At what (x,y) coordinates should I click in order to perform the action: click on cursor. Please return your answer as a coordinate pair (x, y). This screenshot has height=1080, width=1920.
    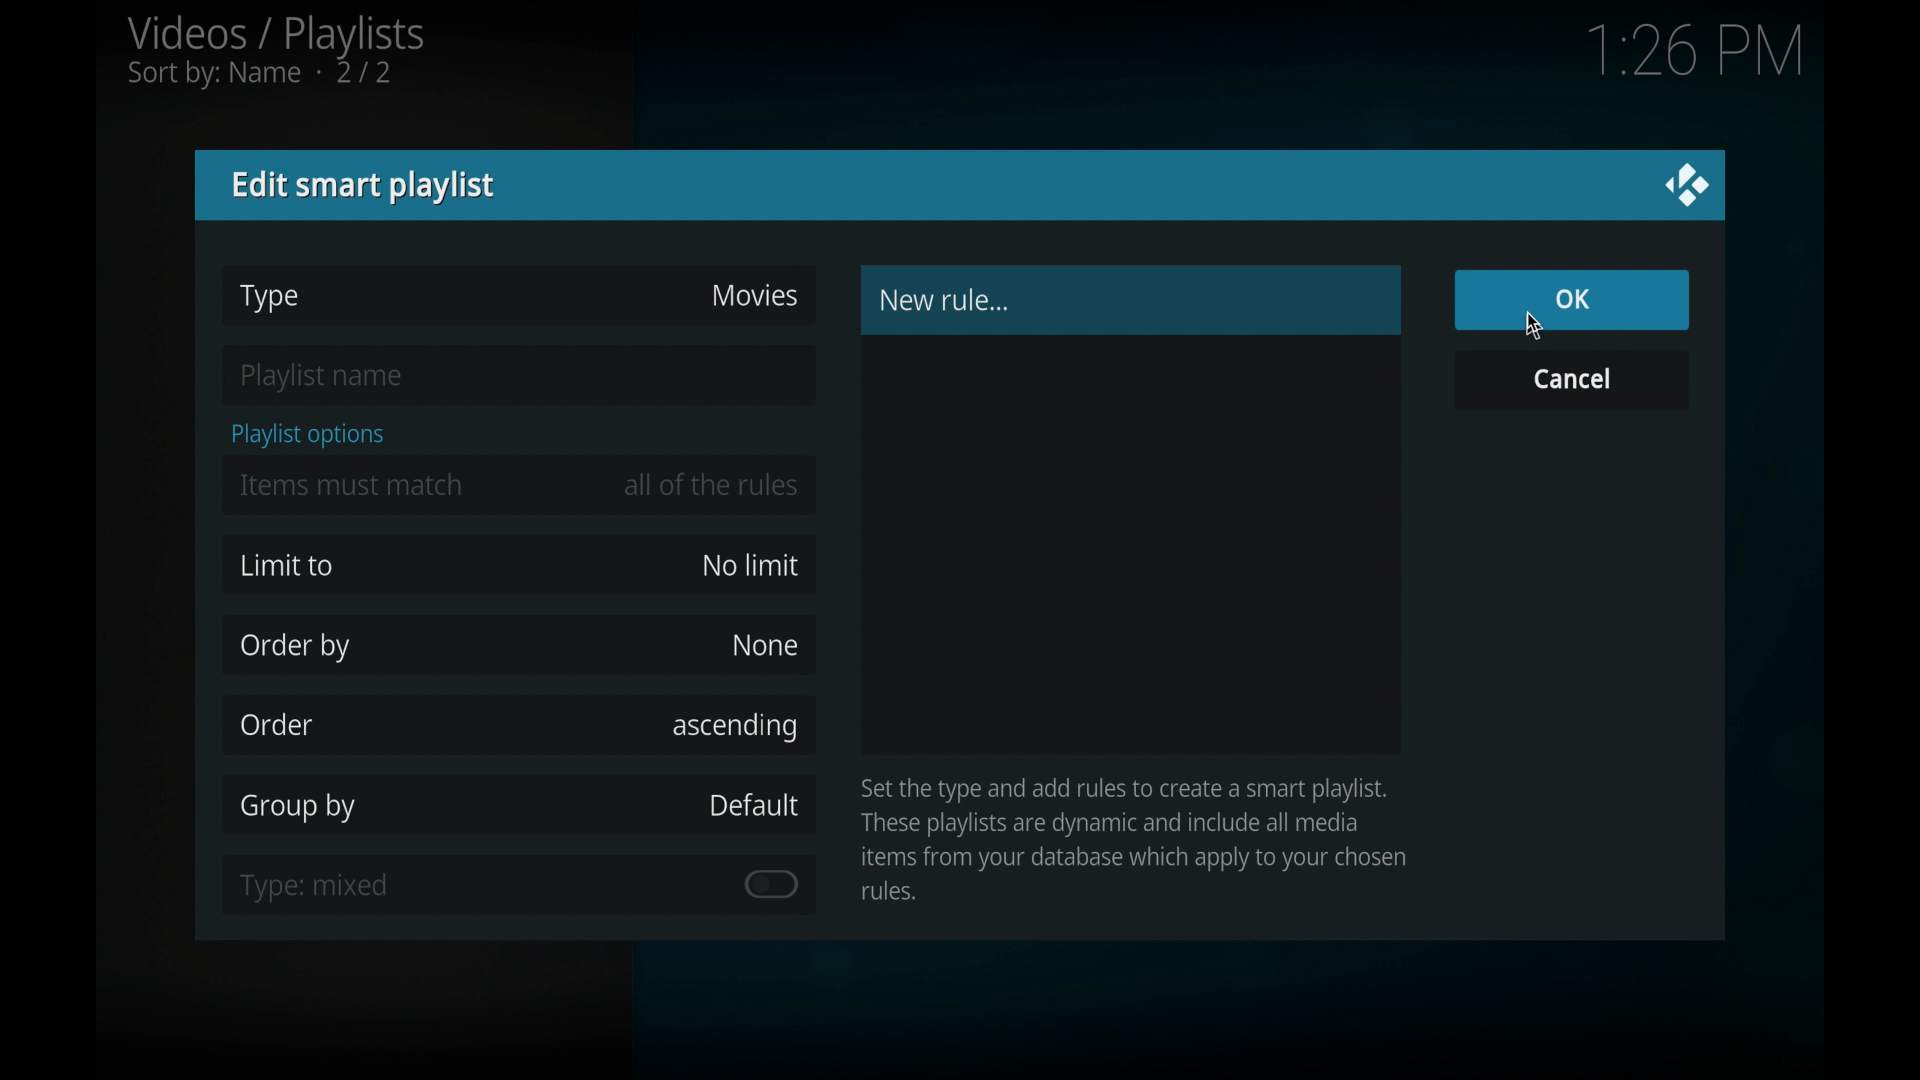
    Looking at the image, I should click on (1530, 327).